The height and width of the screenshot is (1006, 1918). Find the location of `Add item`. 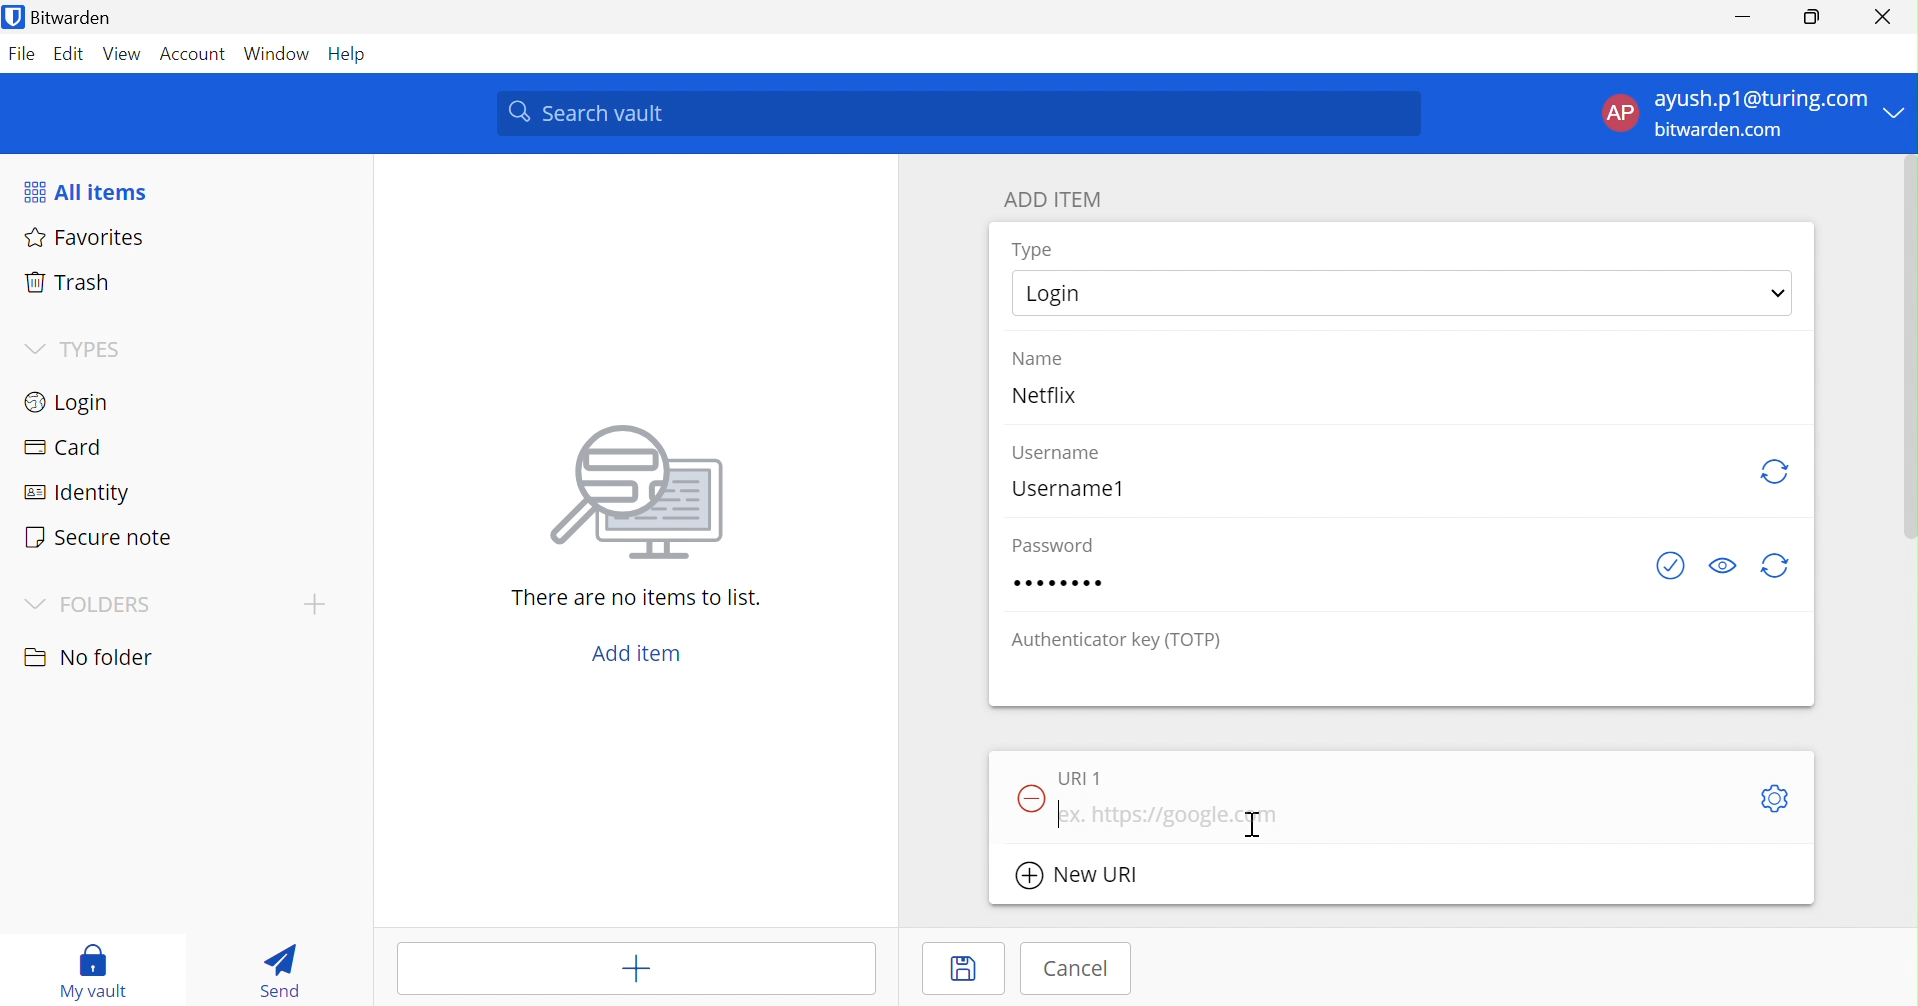

Add item is located at coordinates (638, 967).